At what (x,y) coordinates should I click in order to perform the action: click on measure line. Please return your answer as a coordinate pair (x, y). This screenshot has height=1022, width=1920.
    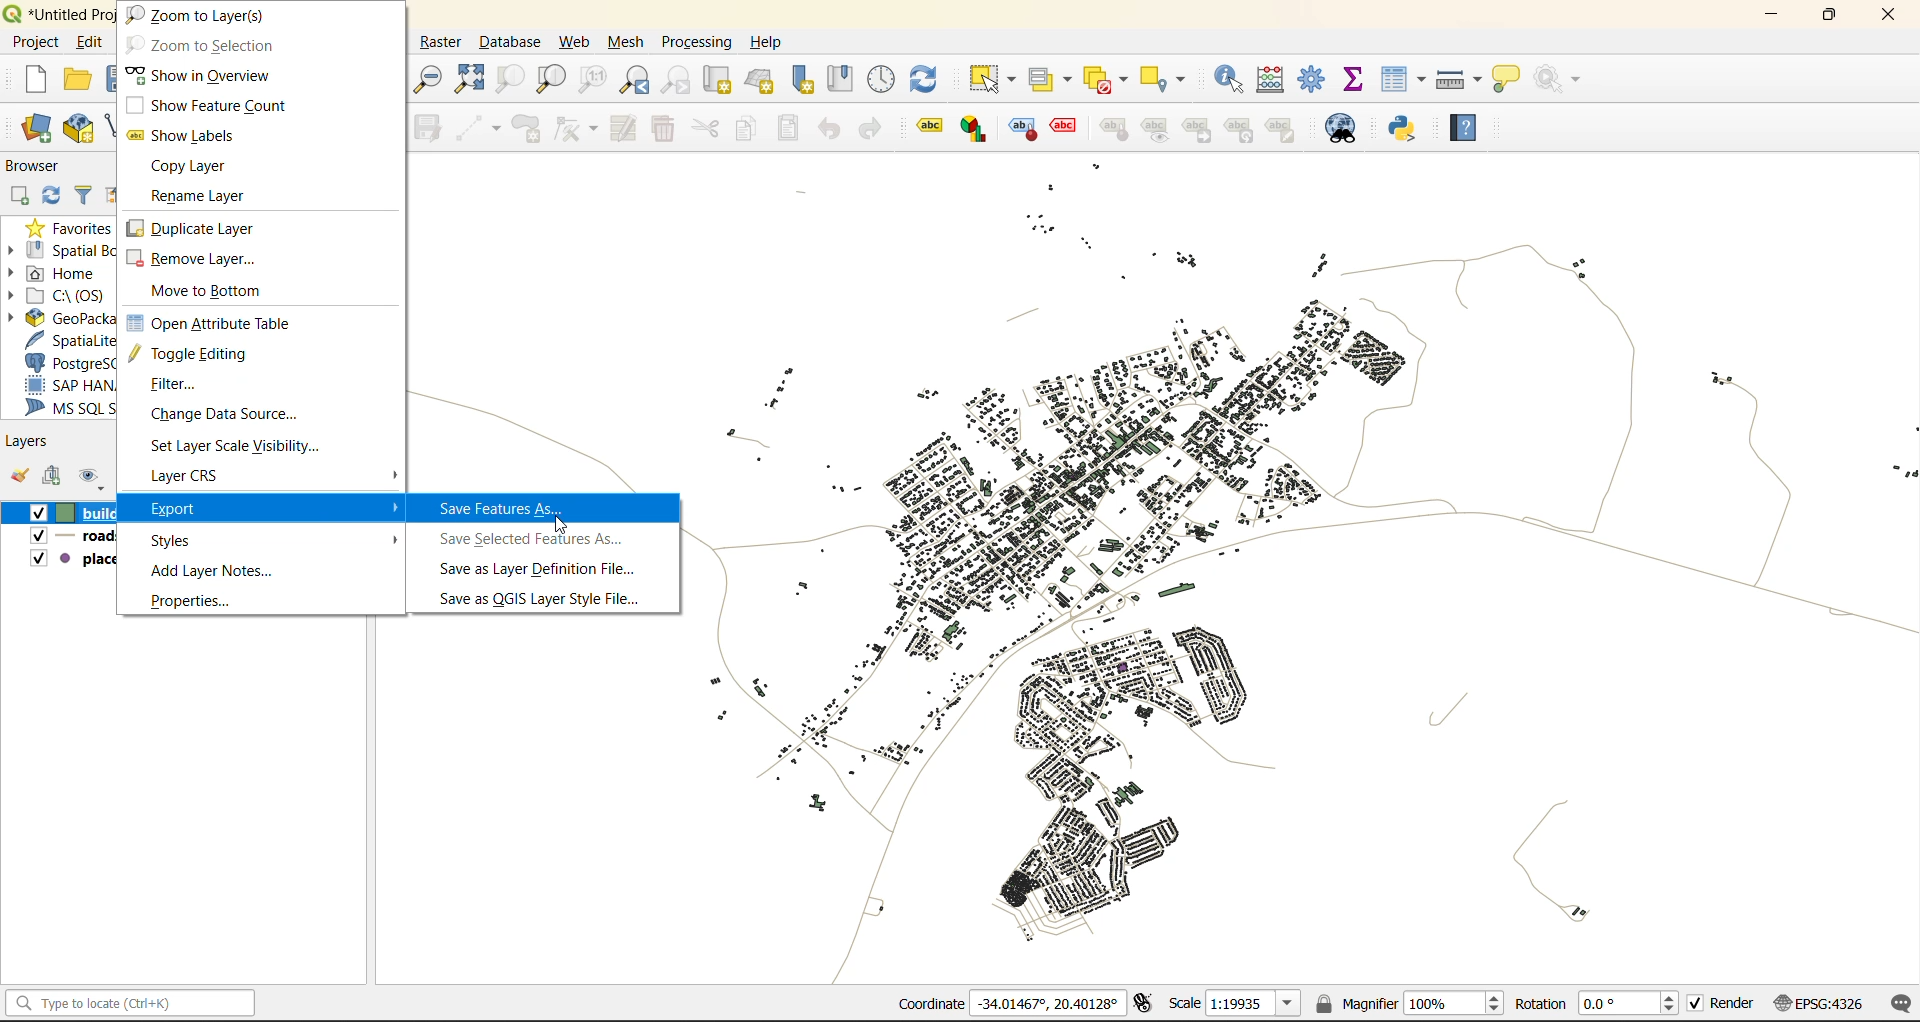
    Looking at the image, I should click on (1458, 82).